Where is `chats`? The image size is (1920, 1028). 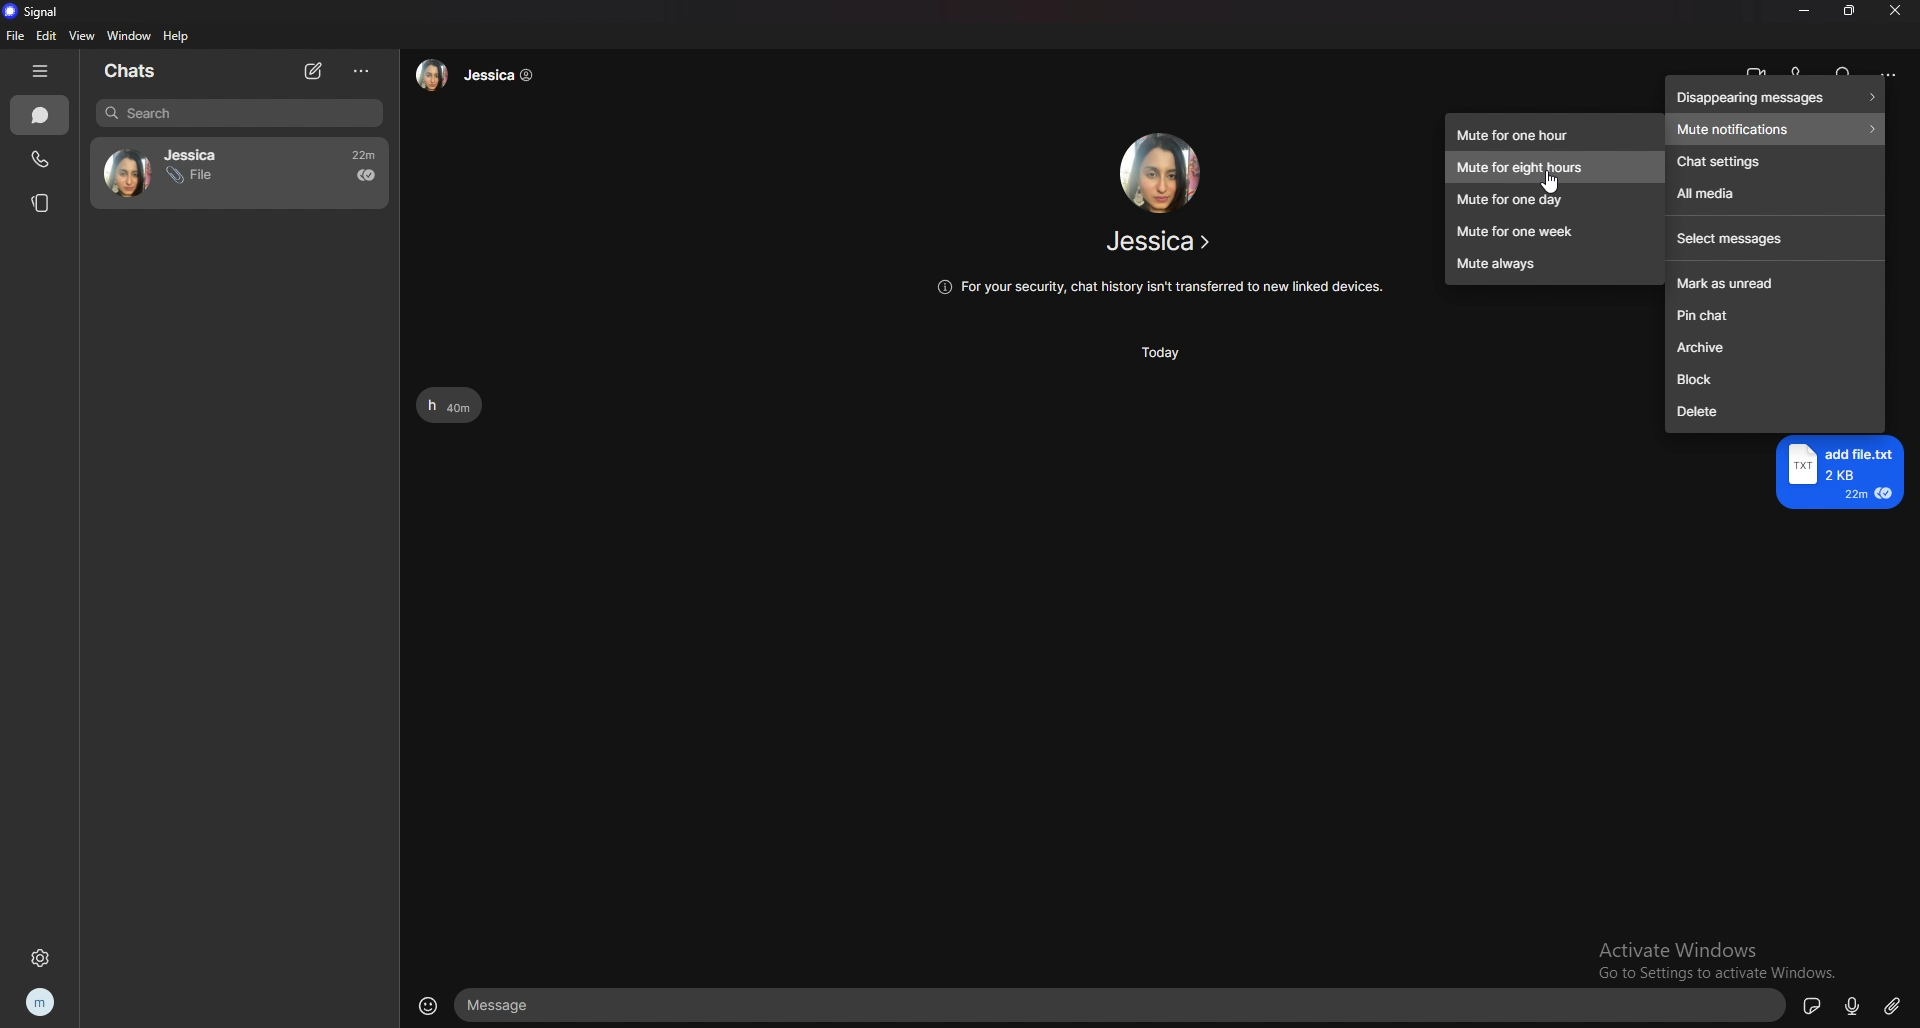 chats is located at coordinates (41, 115).